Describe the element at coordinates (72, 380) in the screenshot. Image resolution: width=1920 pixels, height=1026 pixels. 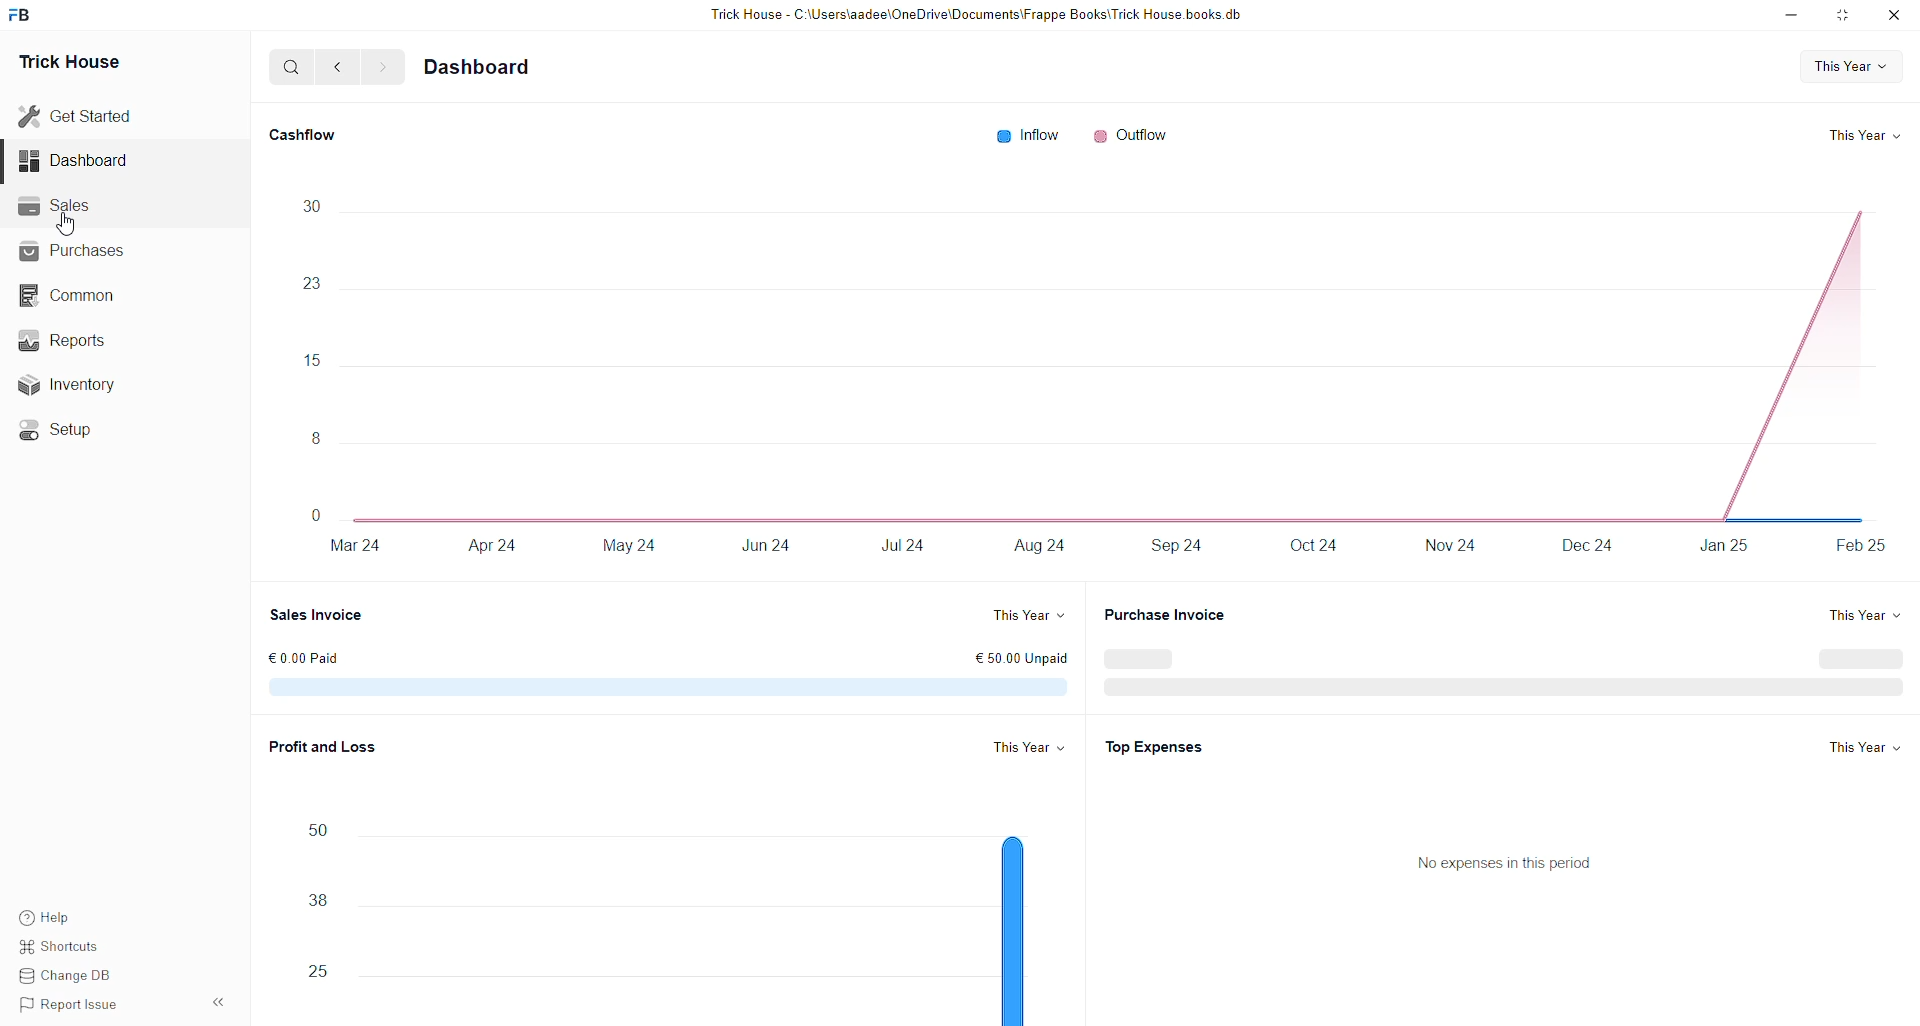
I see `Inventory` at that location.